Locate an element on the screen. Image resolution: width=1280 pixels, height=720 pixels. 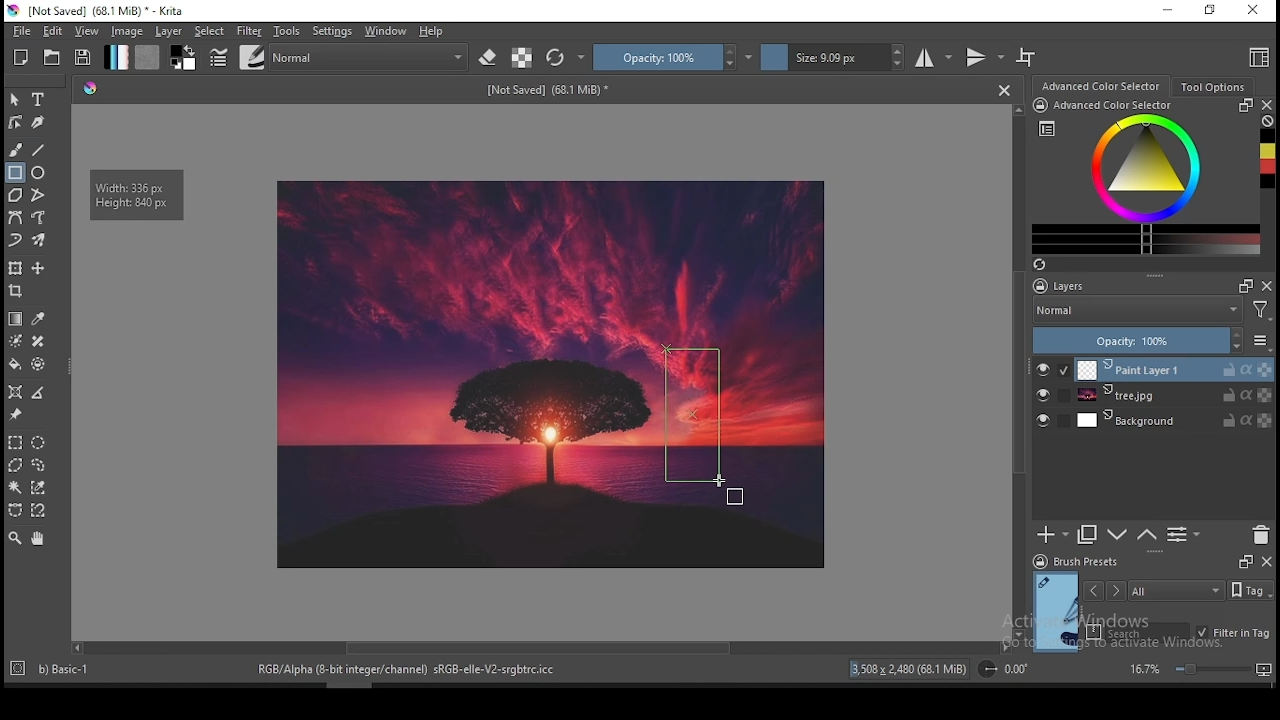
transform a layer or a selection is located at coordinates (16, 269).